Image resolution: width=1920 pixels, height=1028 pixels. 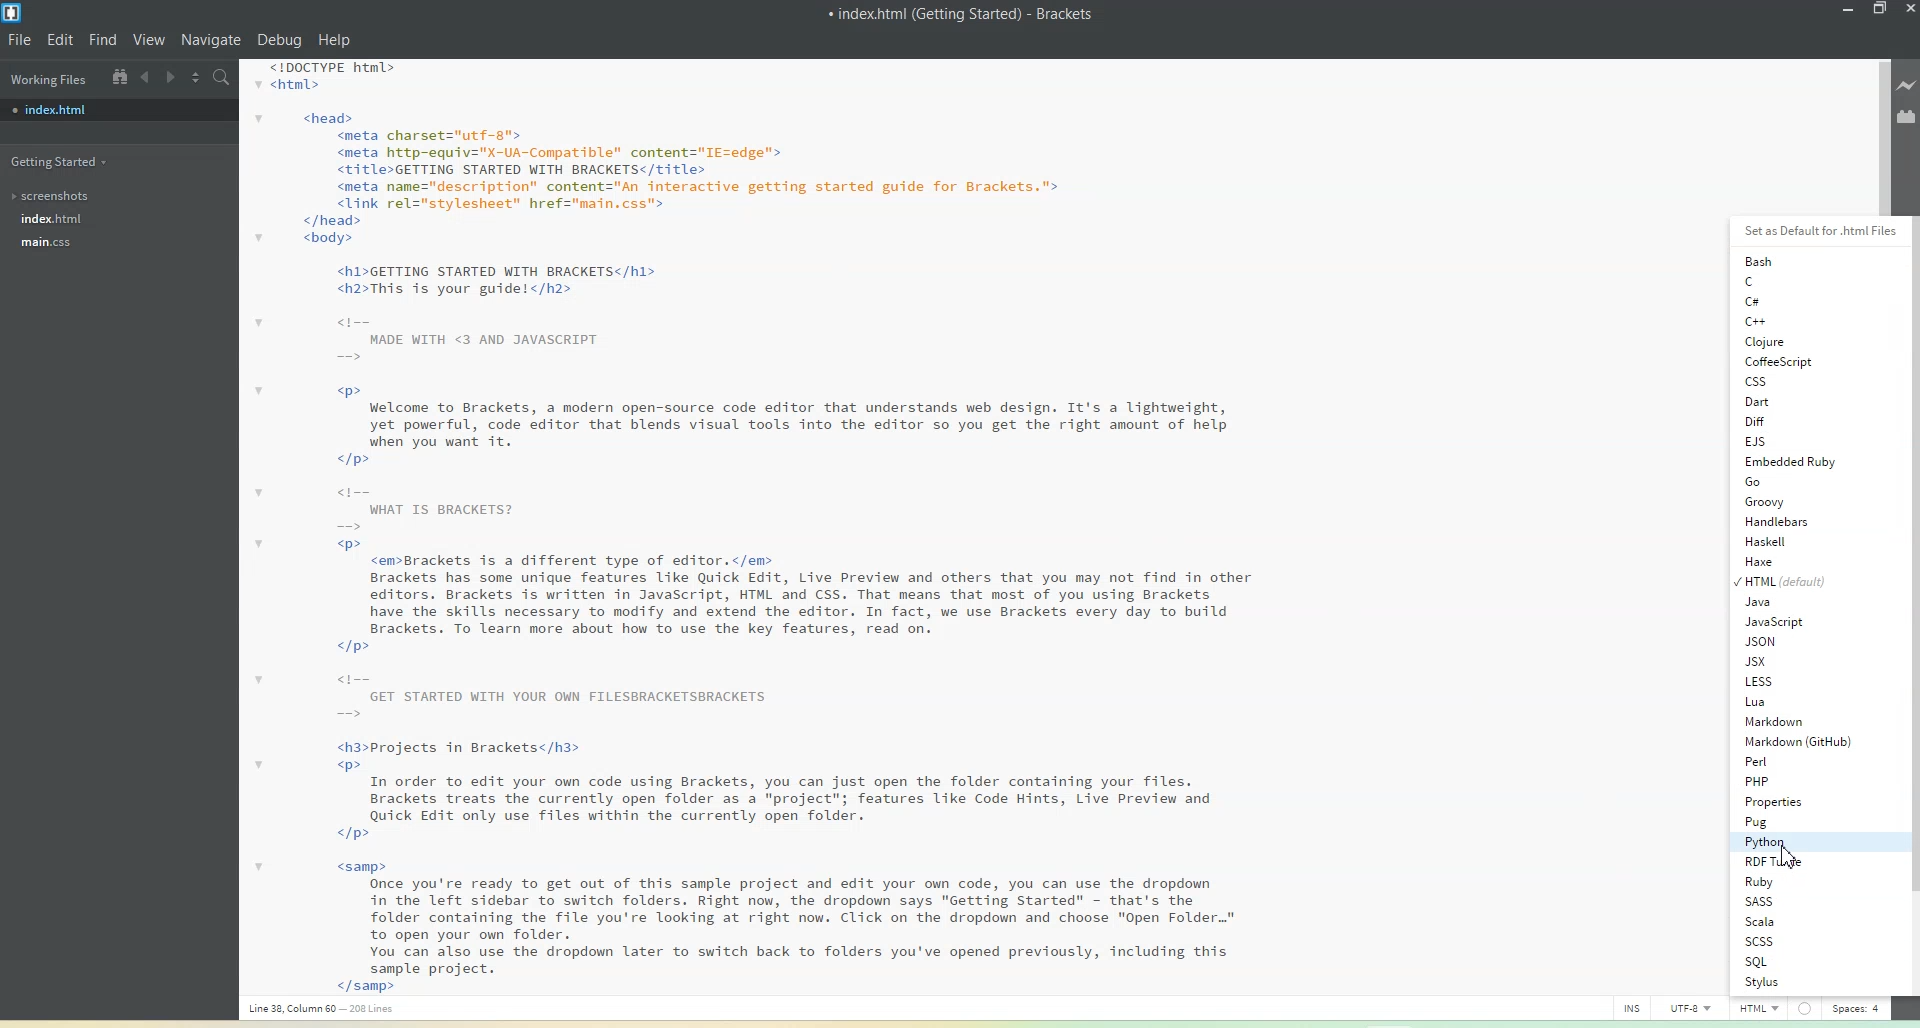 I want to click on Spaces, so click(x=1856, y=1008).